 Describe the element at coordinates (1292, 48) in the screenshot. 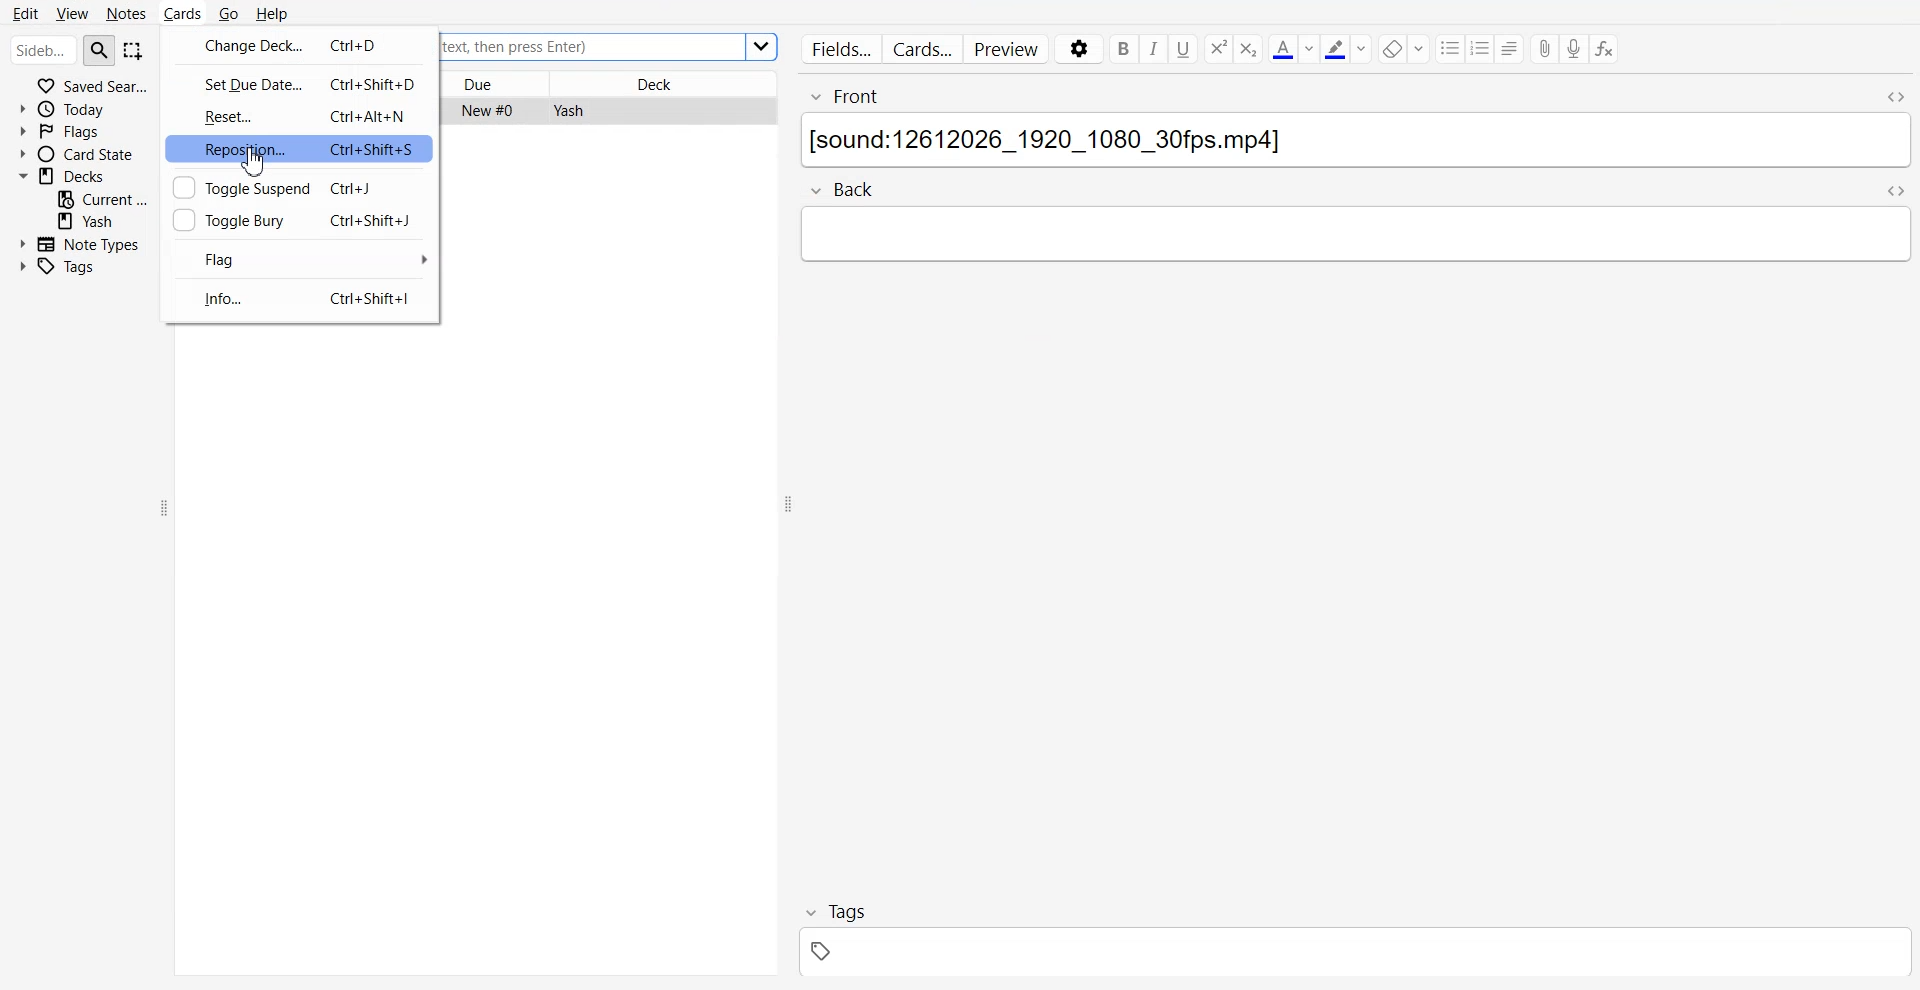

I see `Text Color` at that location.